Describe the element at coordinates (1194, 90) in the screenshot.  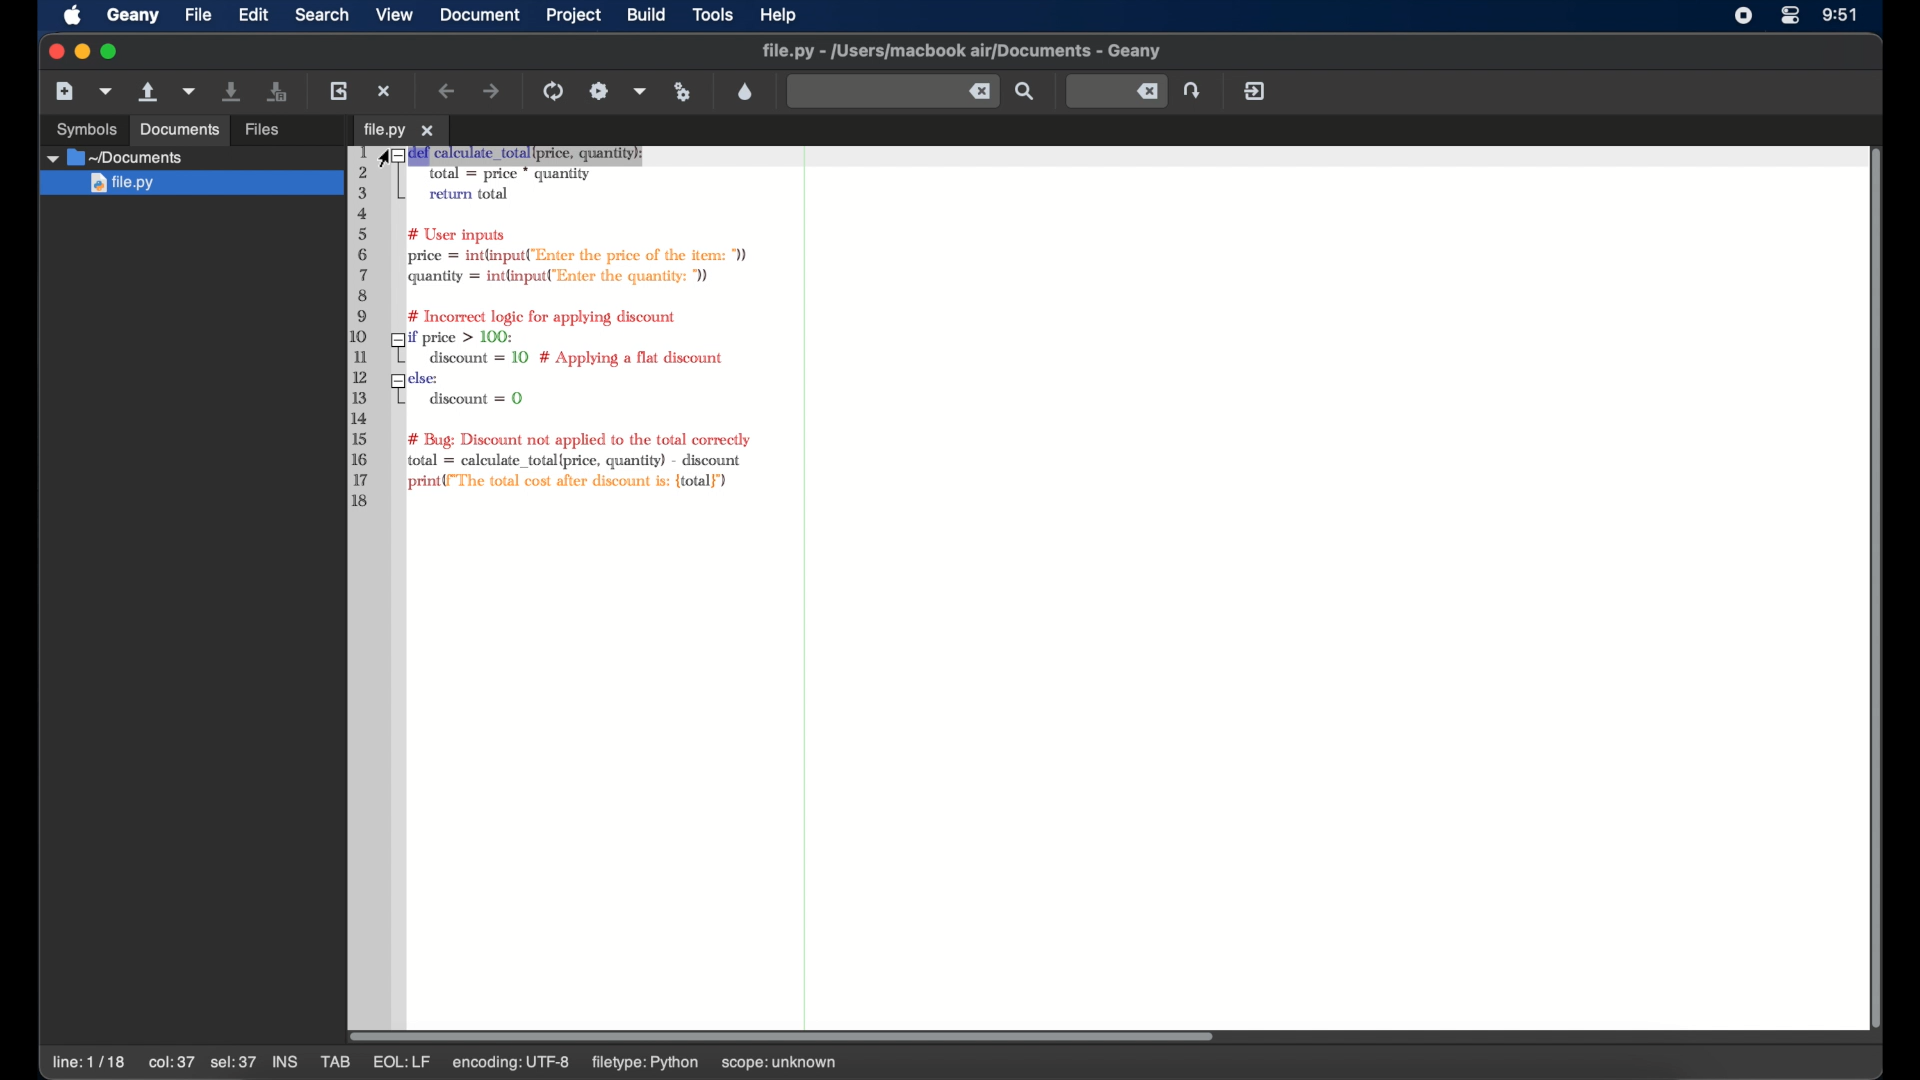
I see `jump to the entered line number` at that location.